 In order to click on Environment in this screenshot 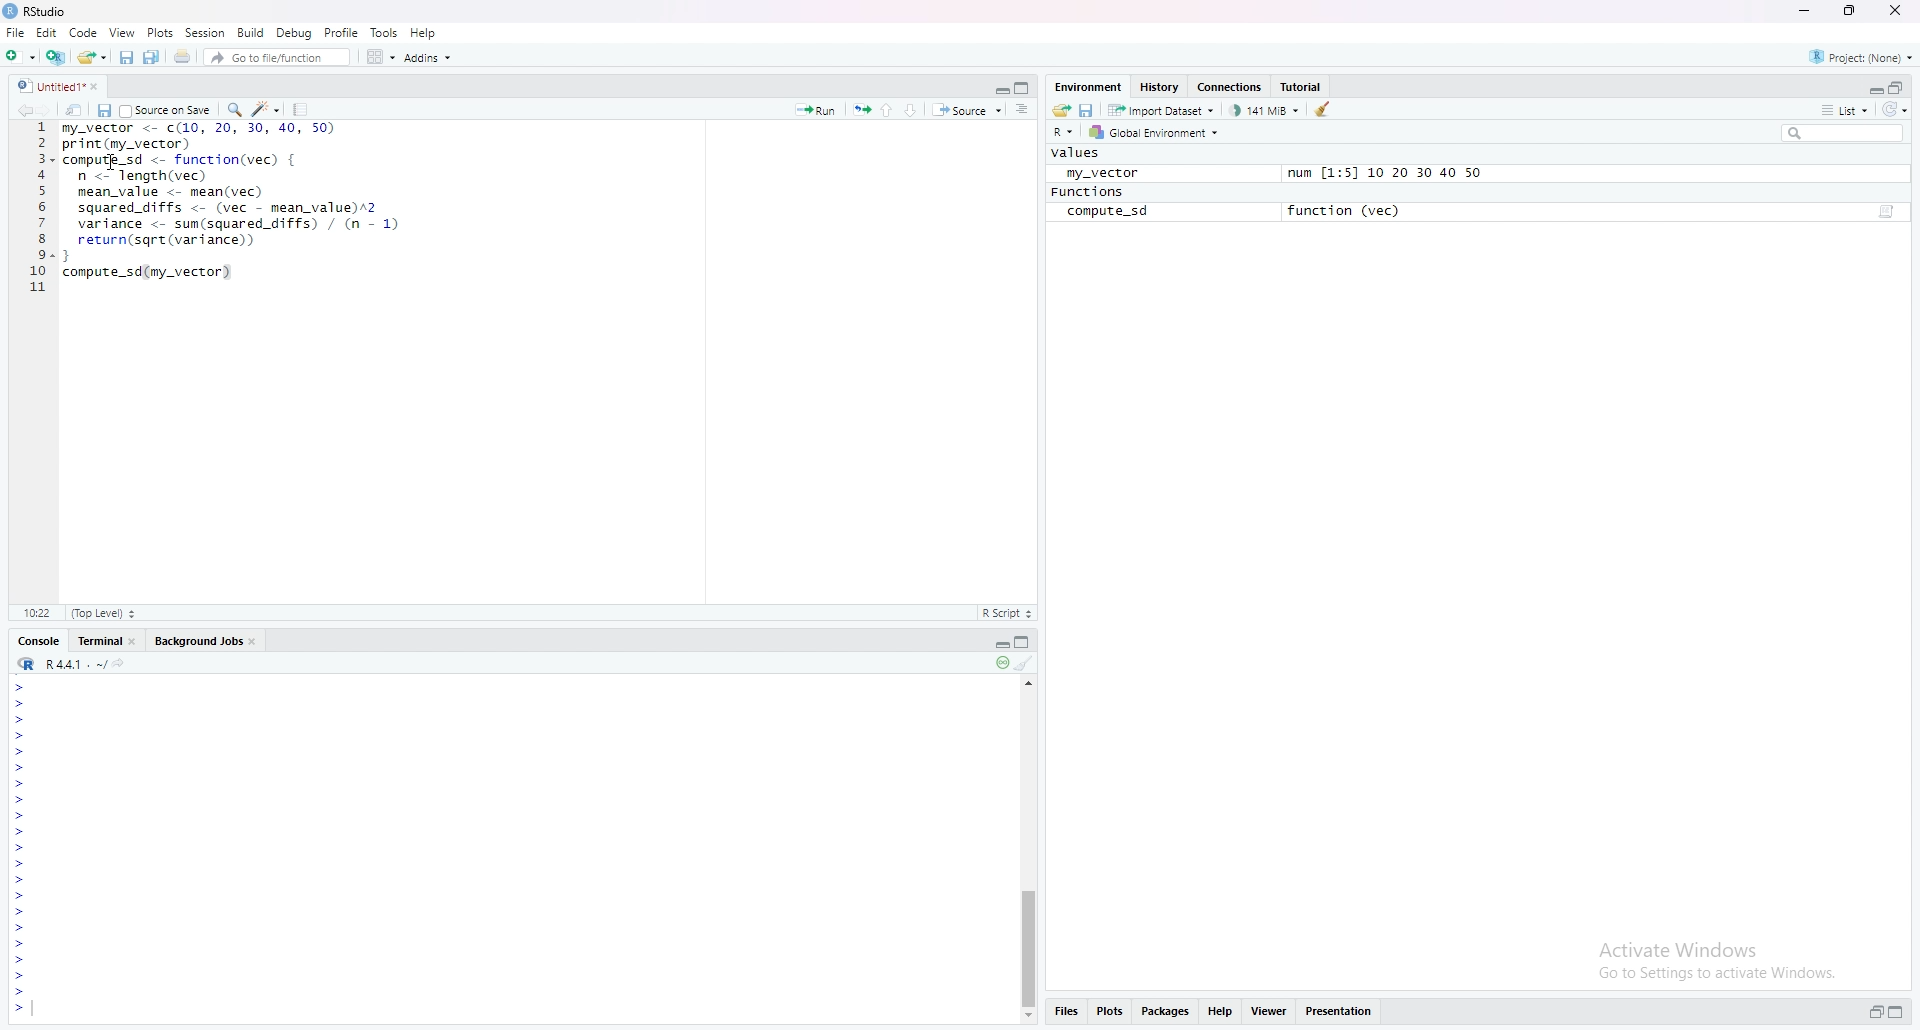, I will do `click(1088, 85)`.